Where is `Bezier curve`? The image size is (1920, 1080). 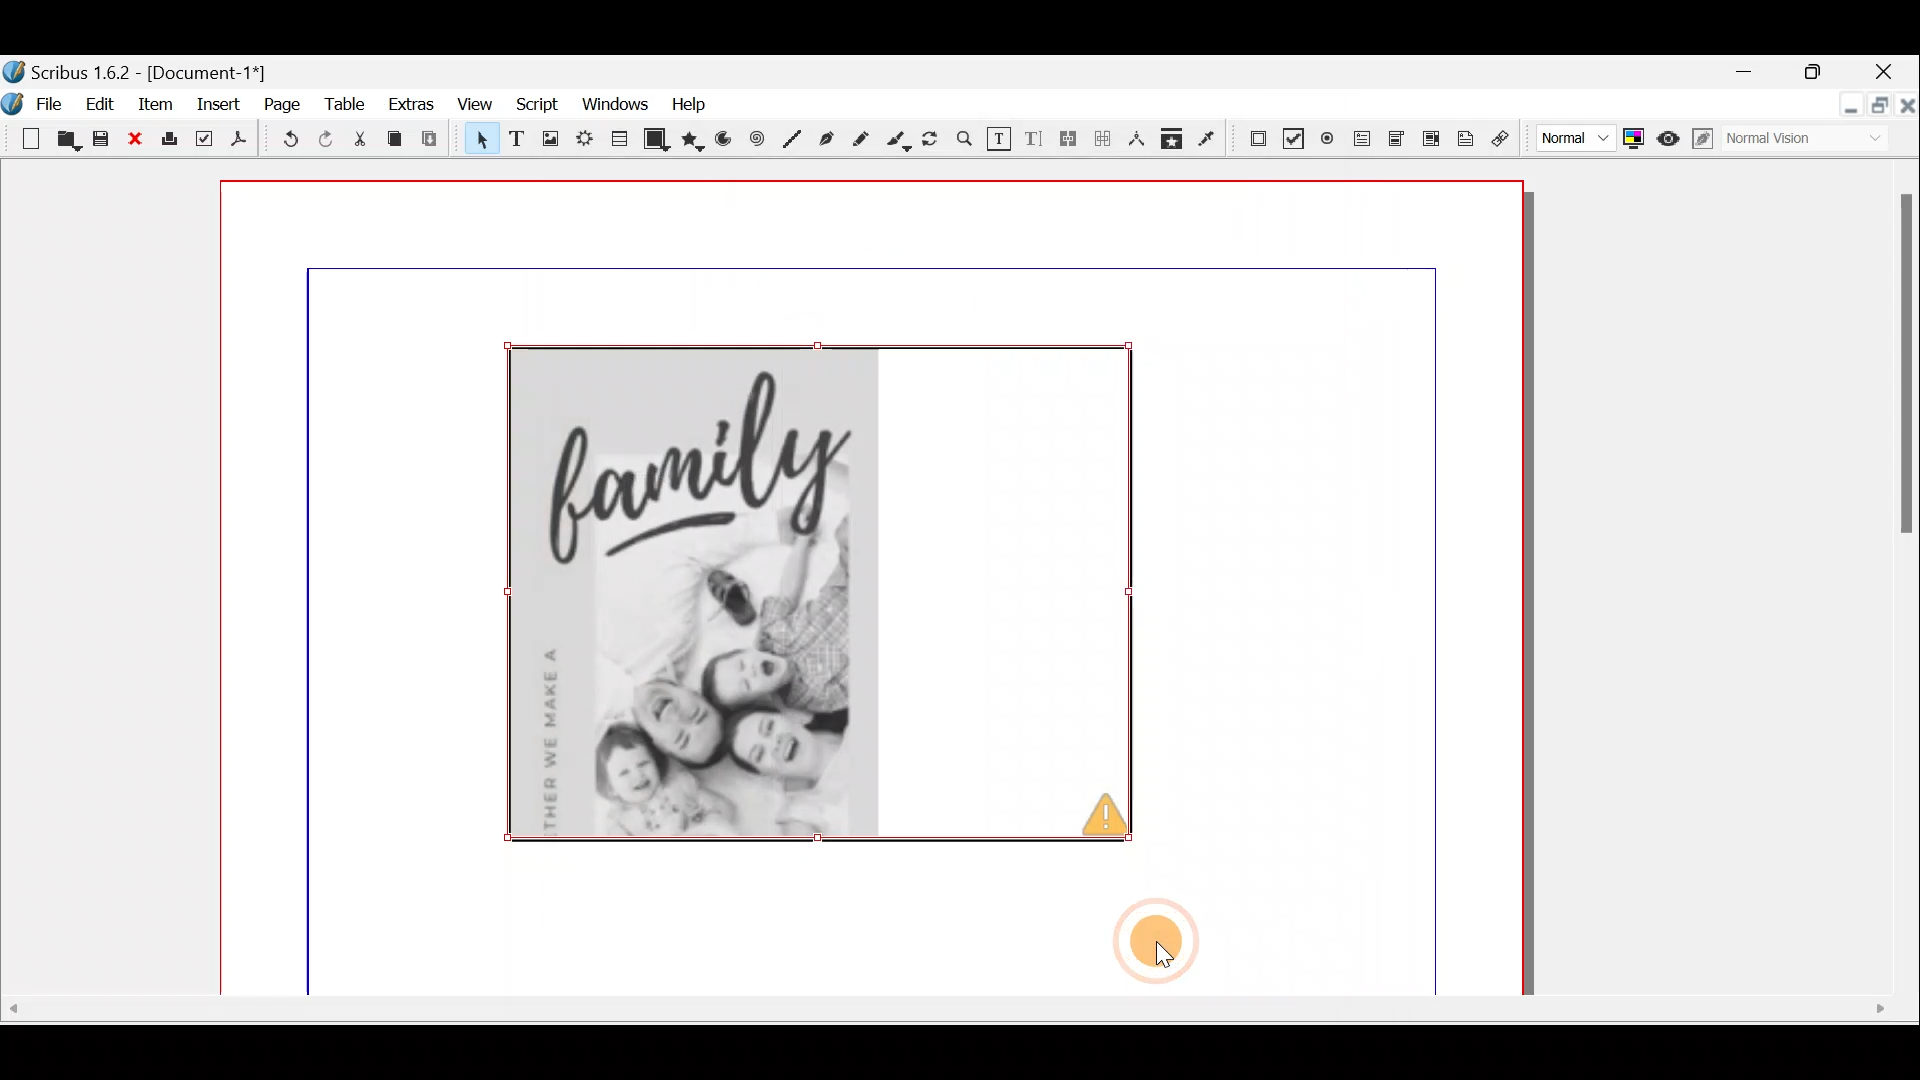
Bezier curve is located at coordinates (822, 140).